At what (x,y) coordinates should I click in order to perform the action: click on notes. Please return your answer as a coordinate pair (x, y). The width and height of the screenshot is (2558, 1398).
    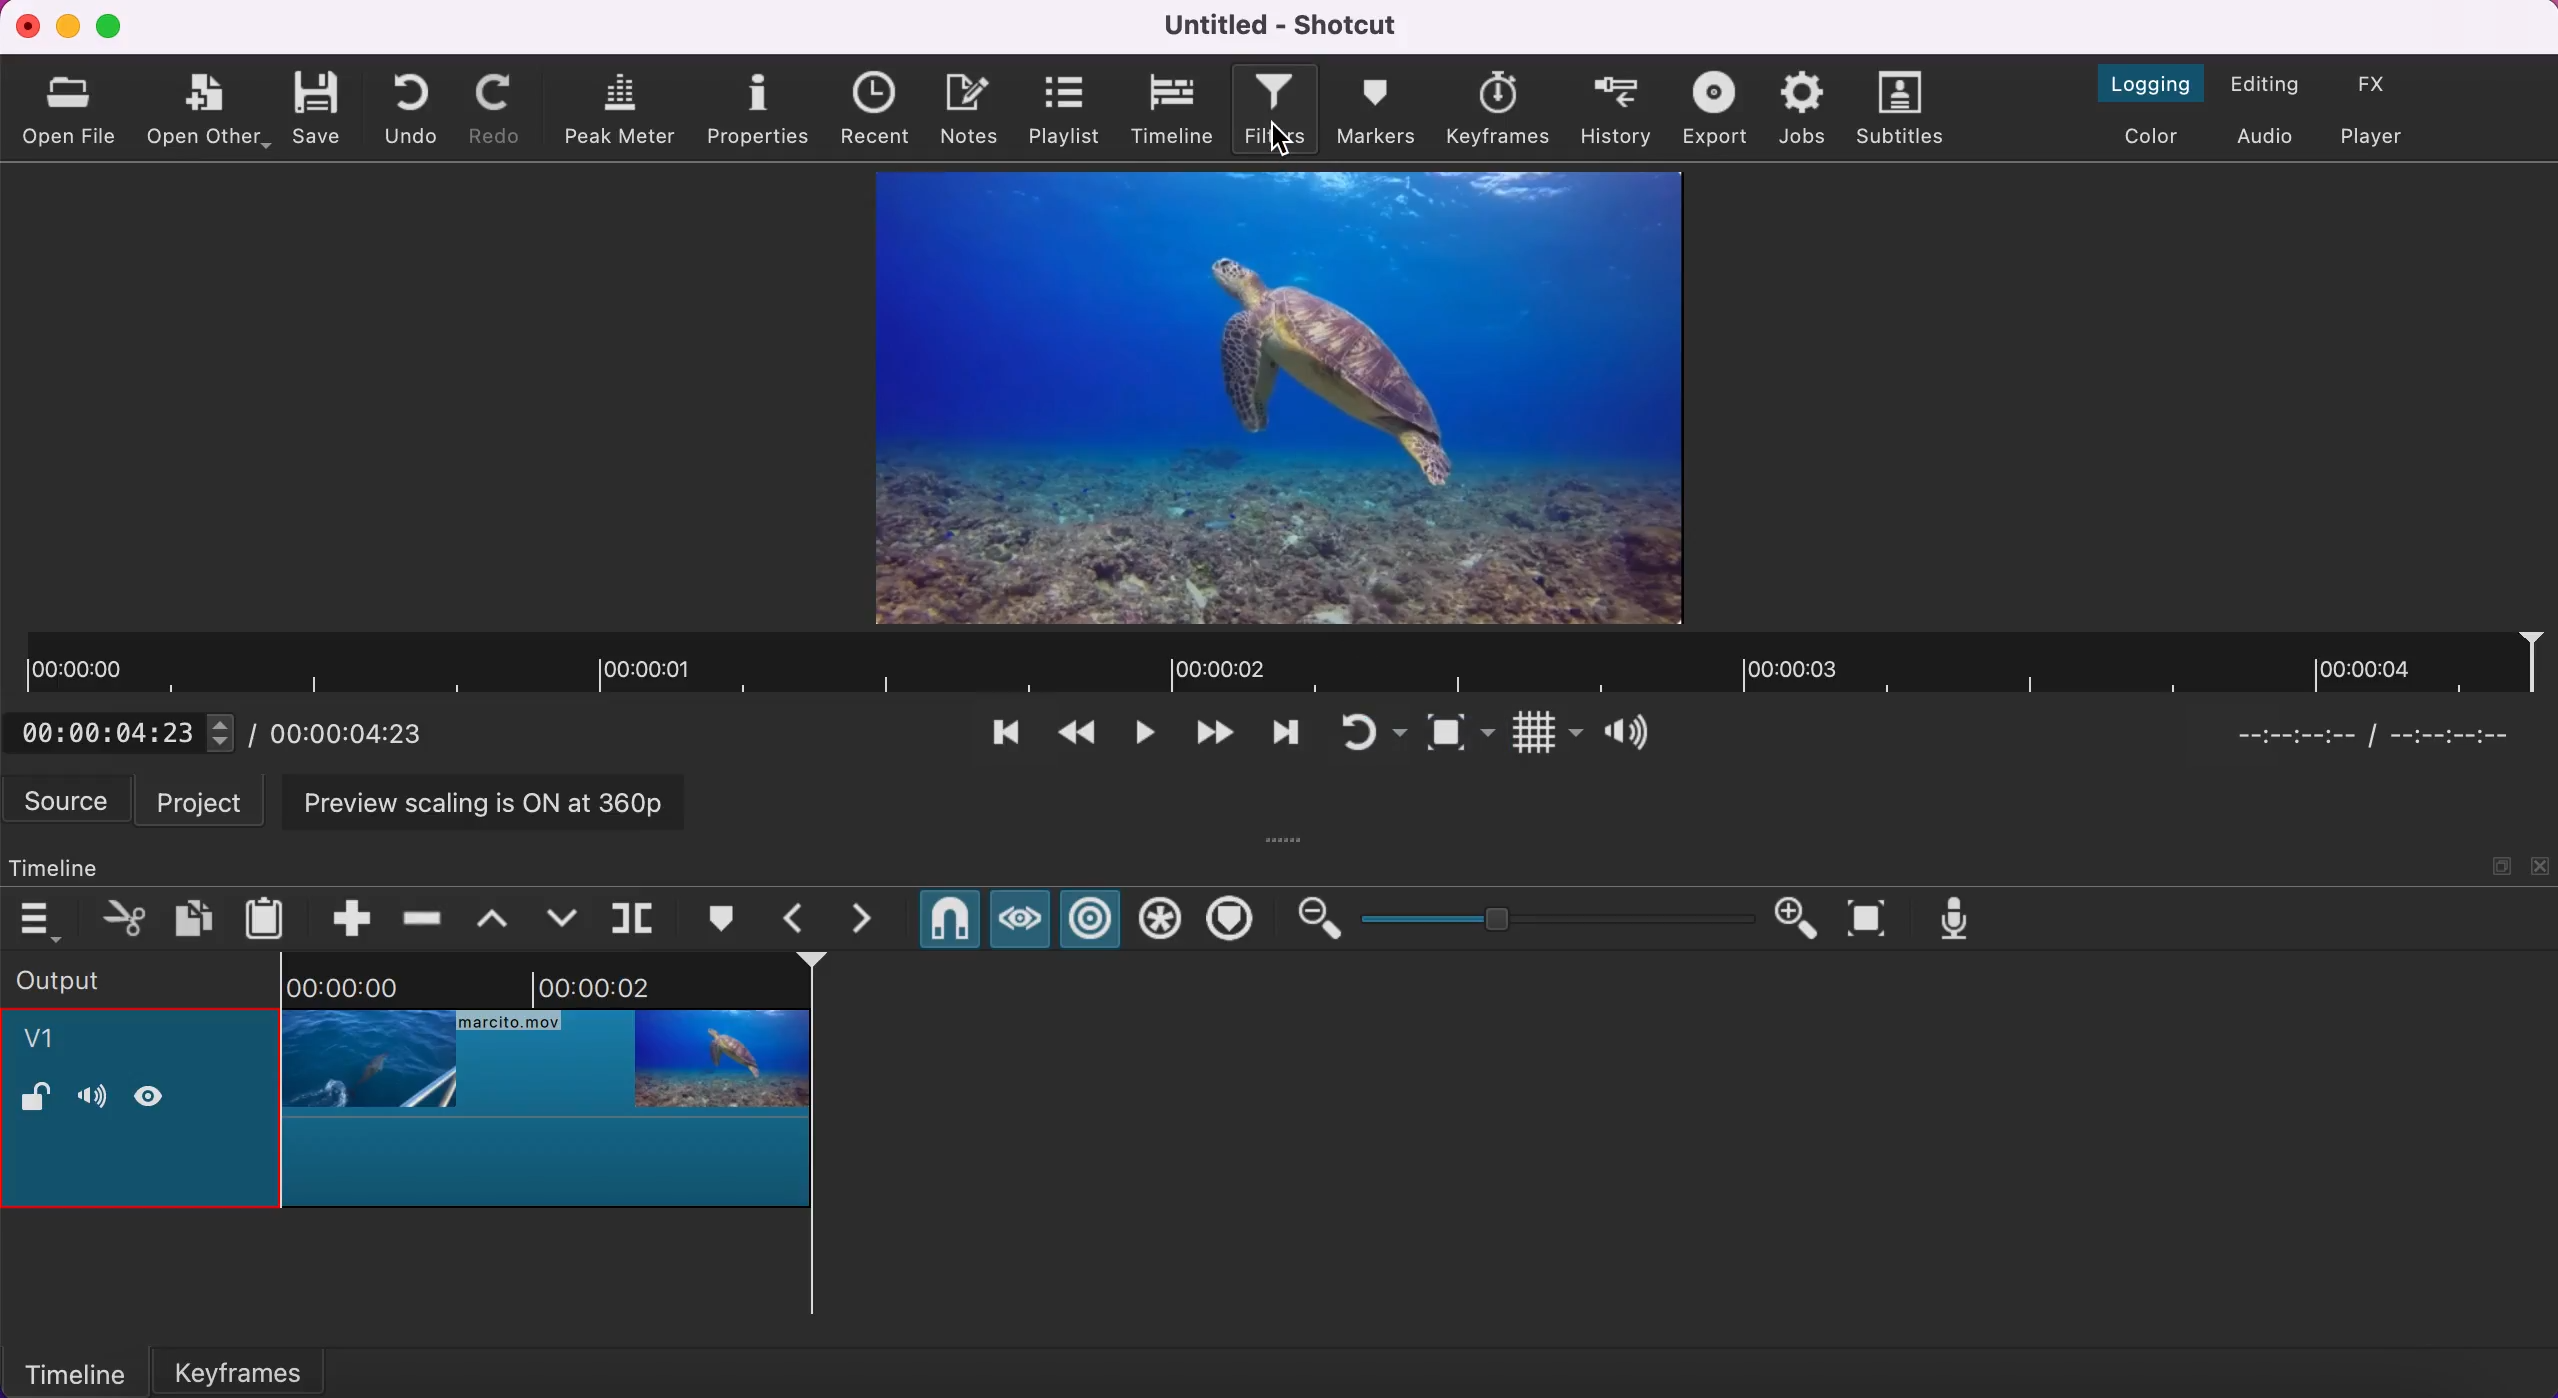
    Looking at the image, I should click on (974, 108).